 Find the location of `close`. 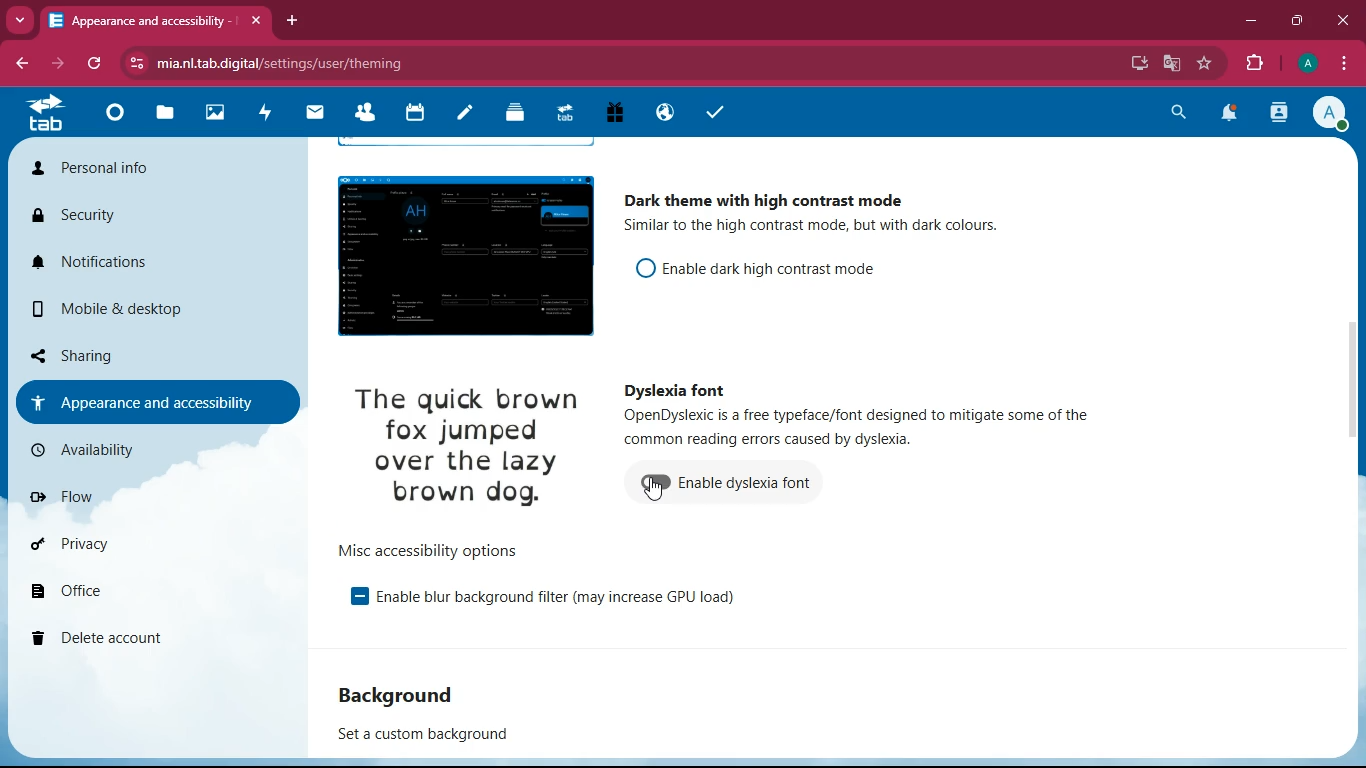

close is located at coordinates (1343, 21).